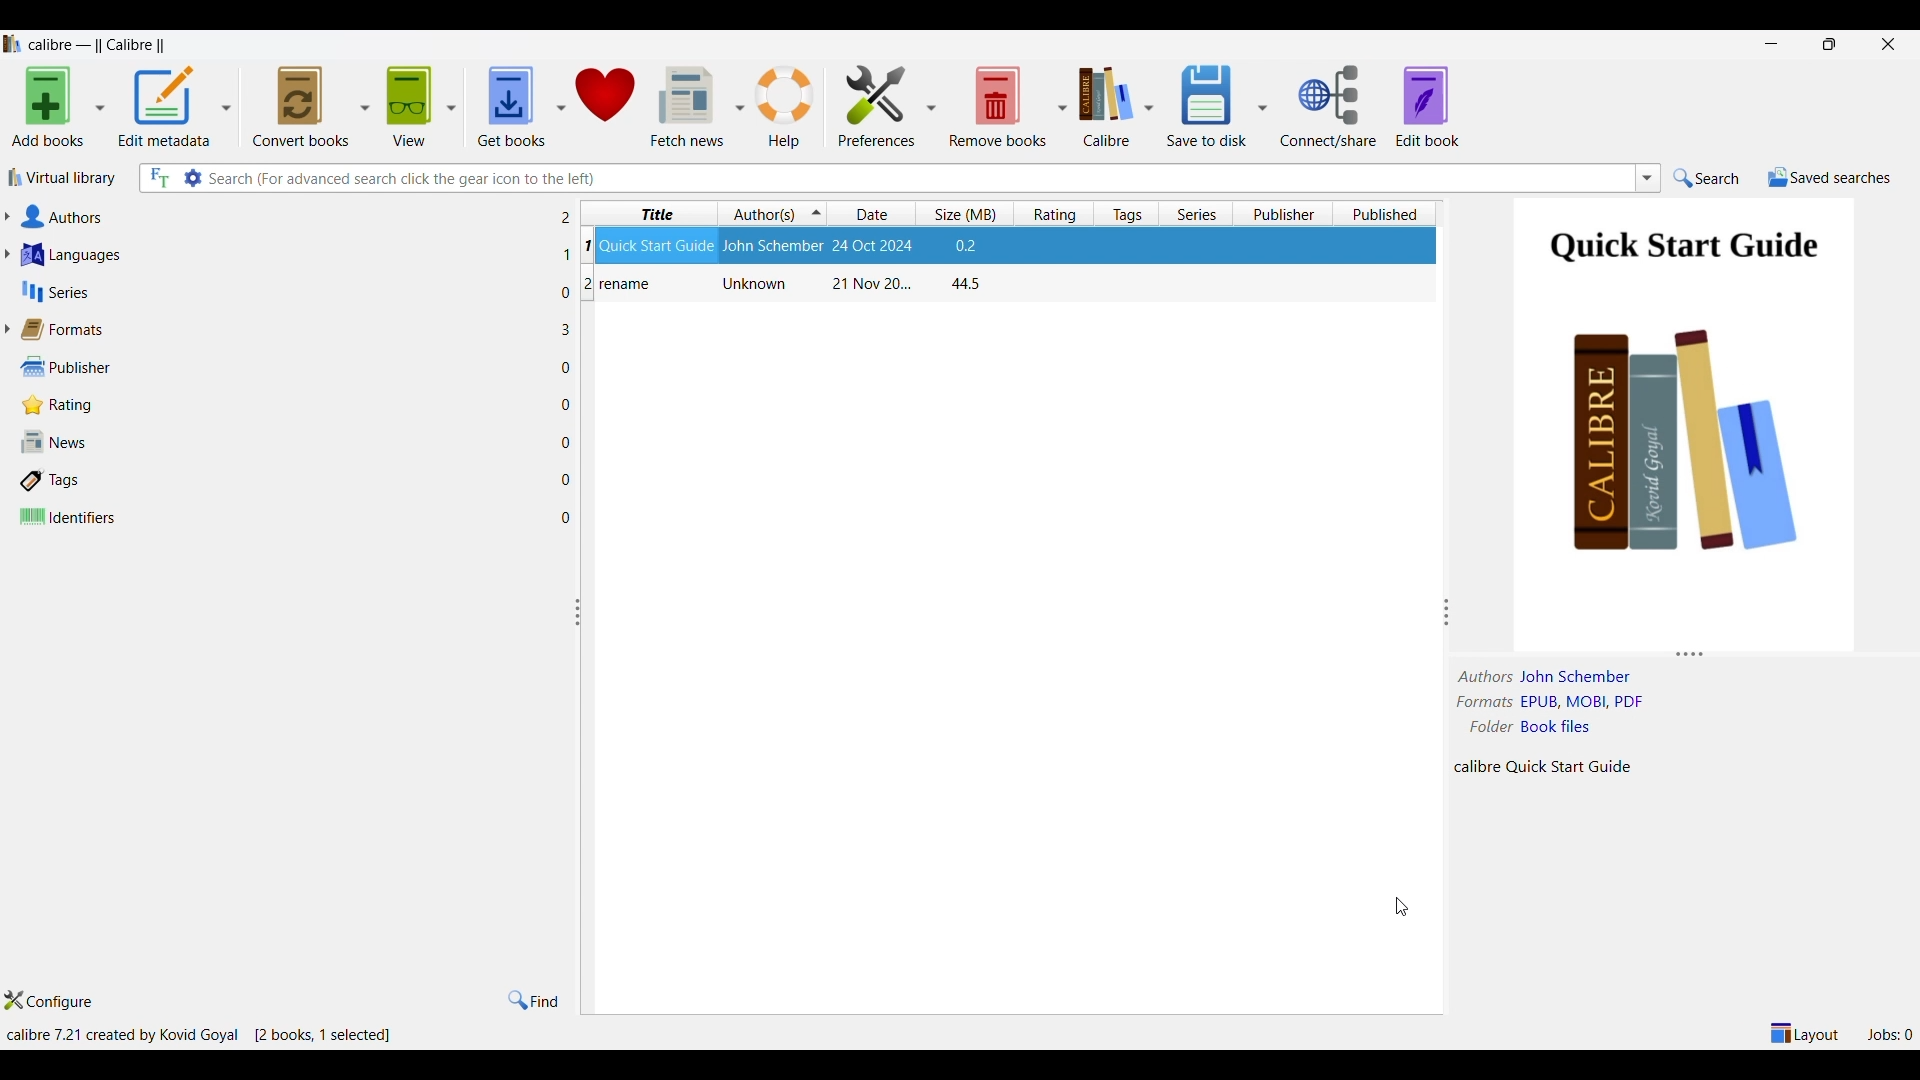 The height and width of the screenshot is (1080, 1920). I want to click on formats, so click(1485, 702).